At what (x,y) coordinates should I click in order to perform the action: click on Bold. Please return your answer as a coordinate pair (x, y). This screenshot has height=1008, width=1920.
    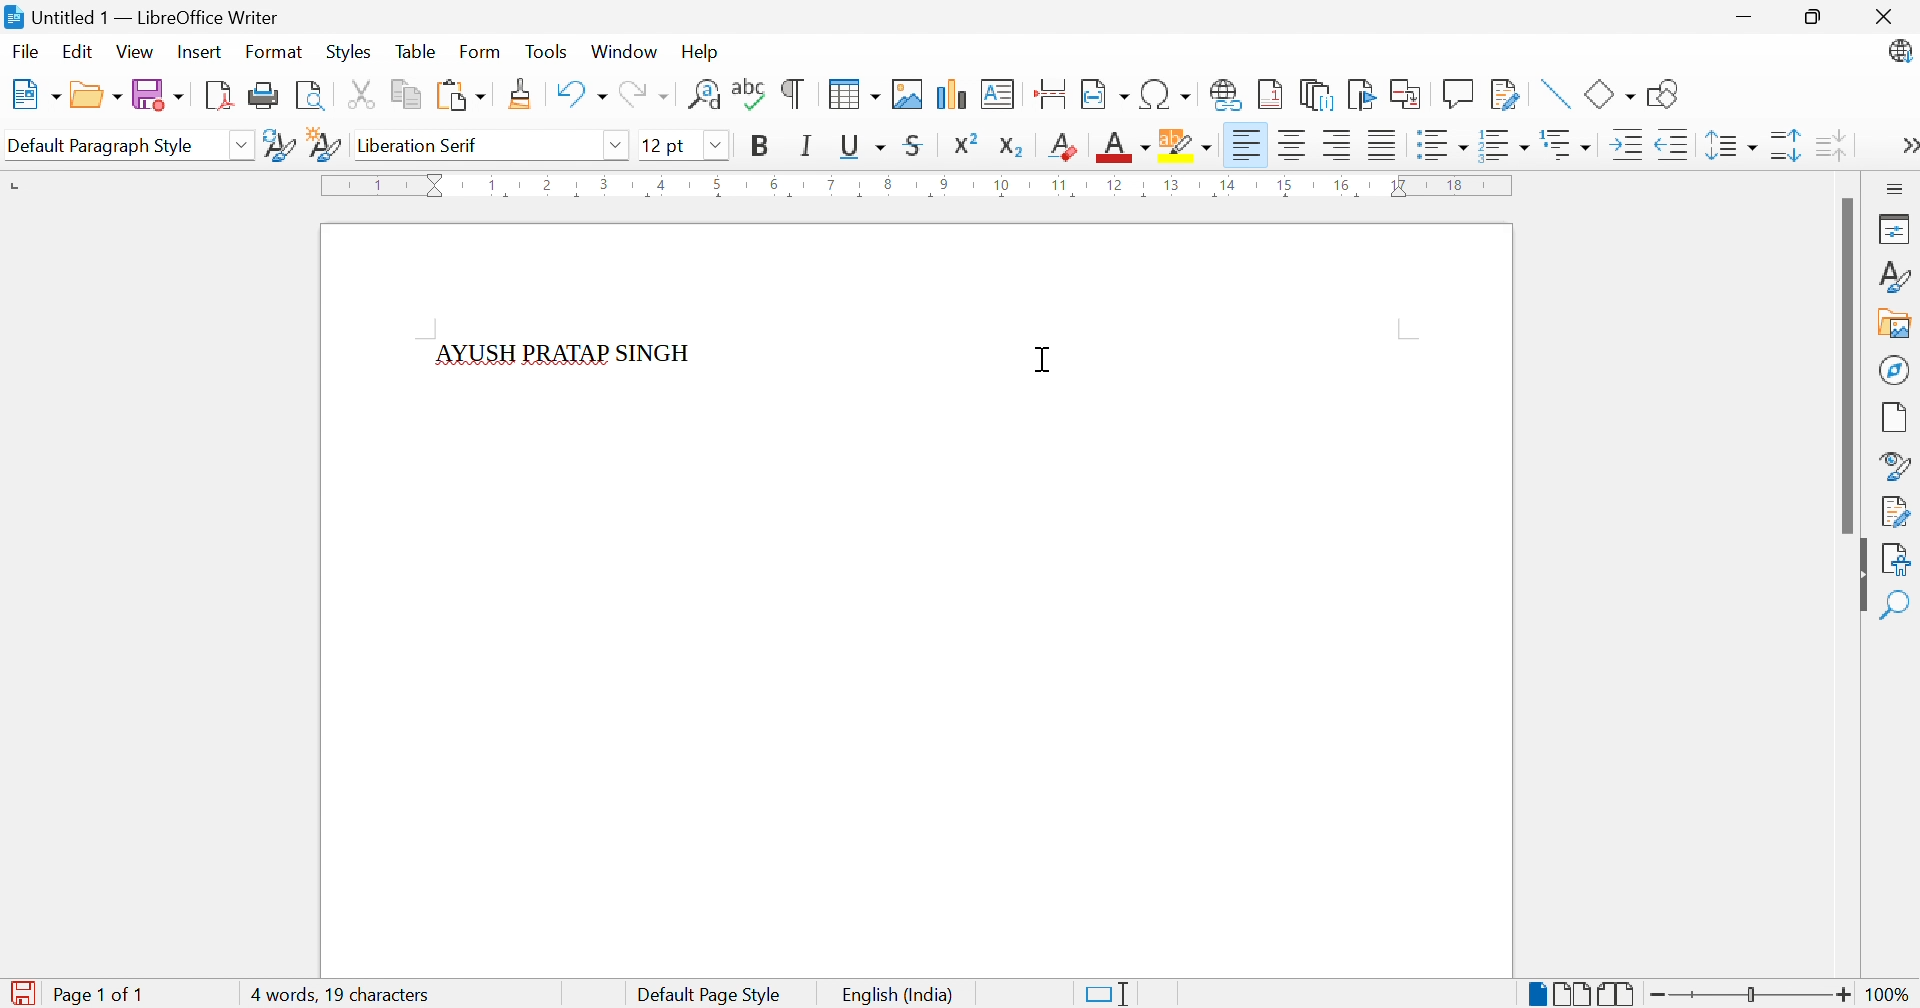
    Looking at the image, I should click on (760, 147).